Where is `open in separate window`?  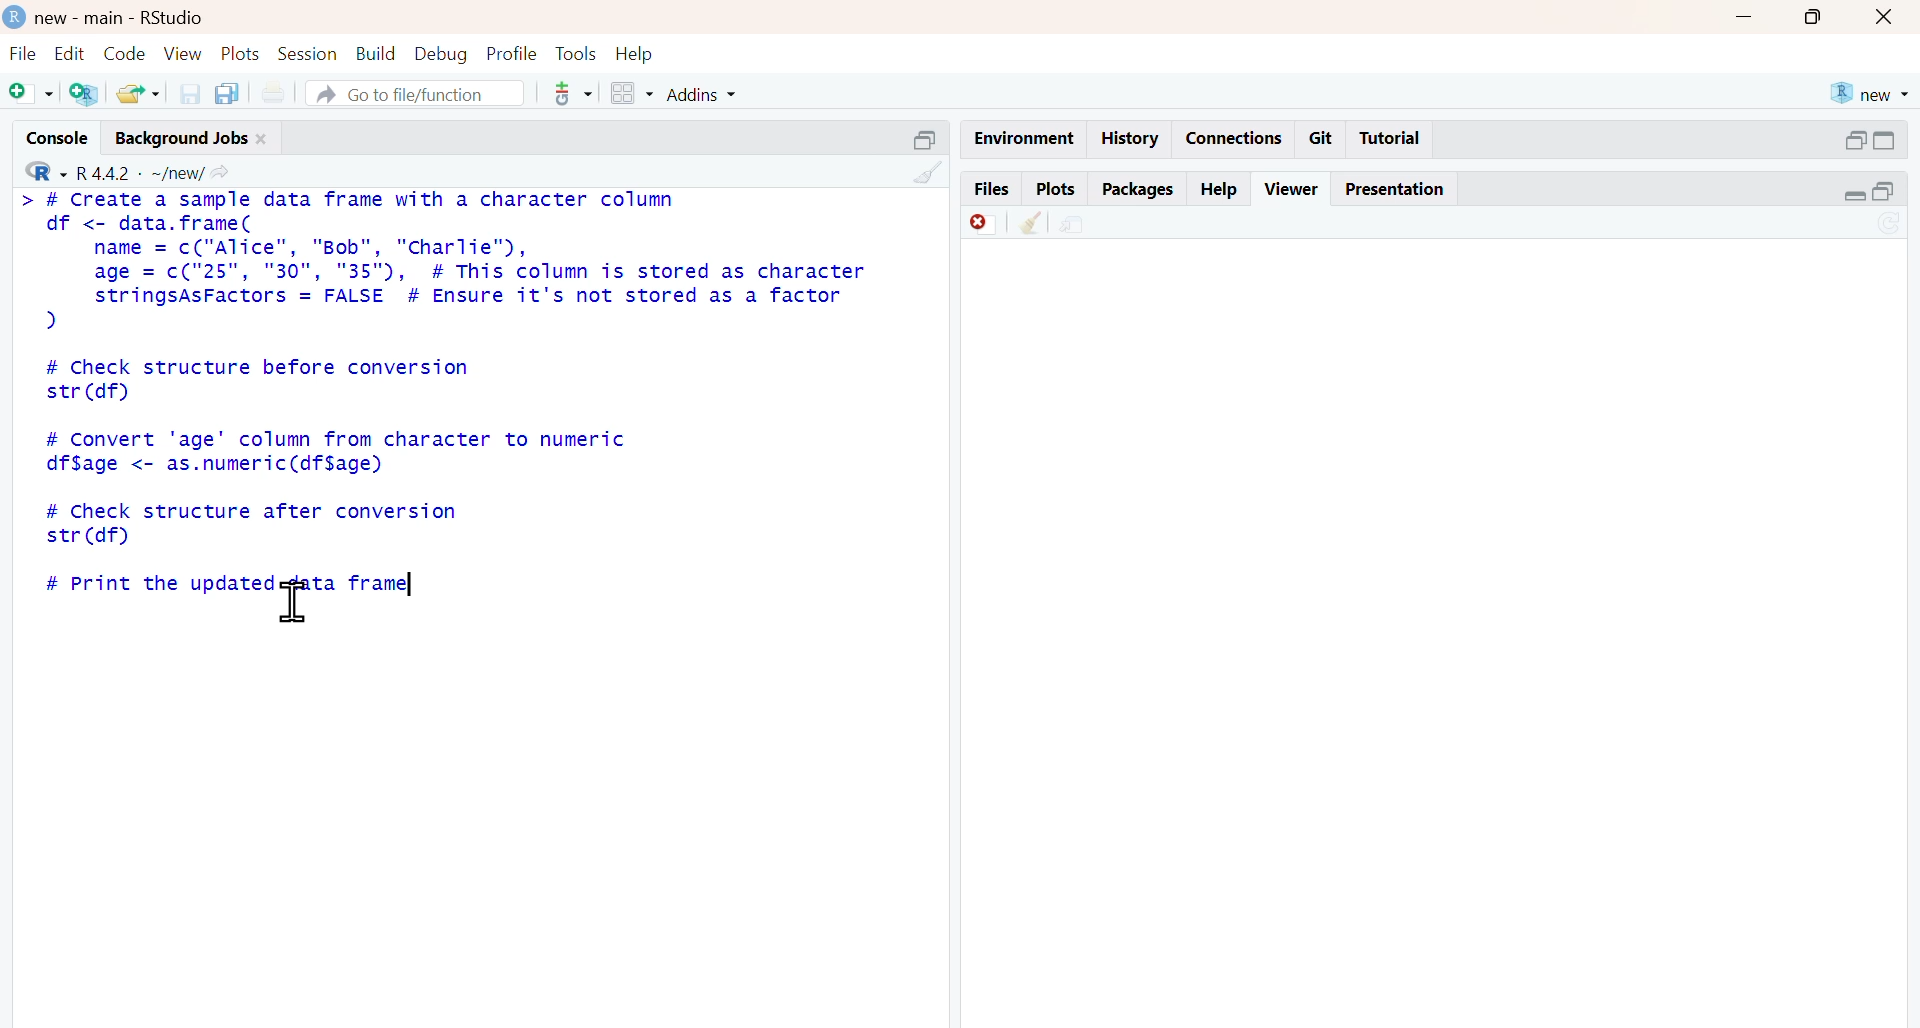 open in separate window is located at coordinates (1883, 192).